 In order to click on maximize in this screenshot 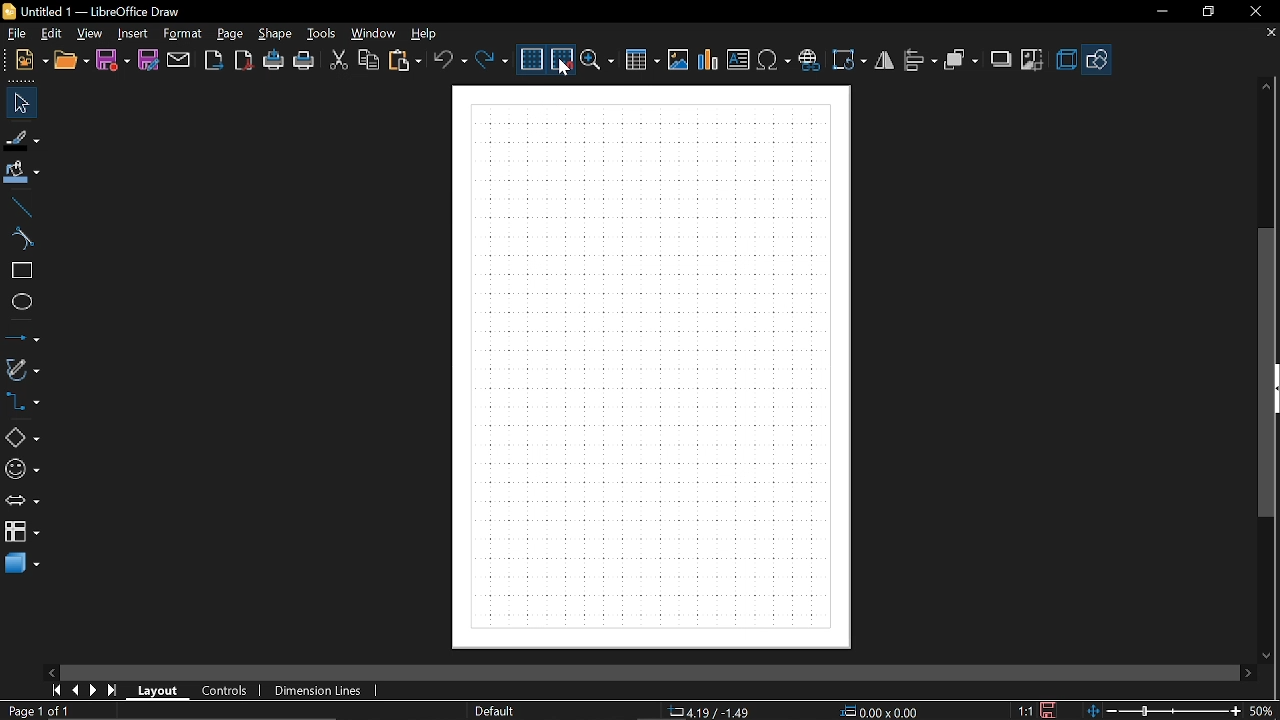, I will do `click(1211, 11)`.